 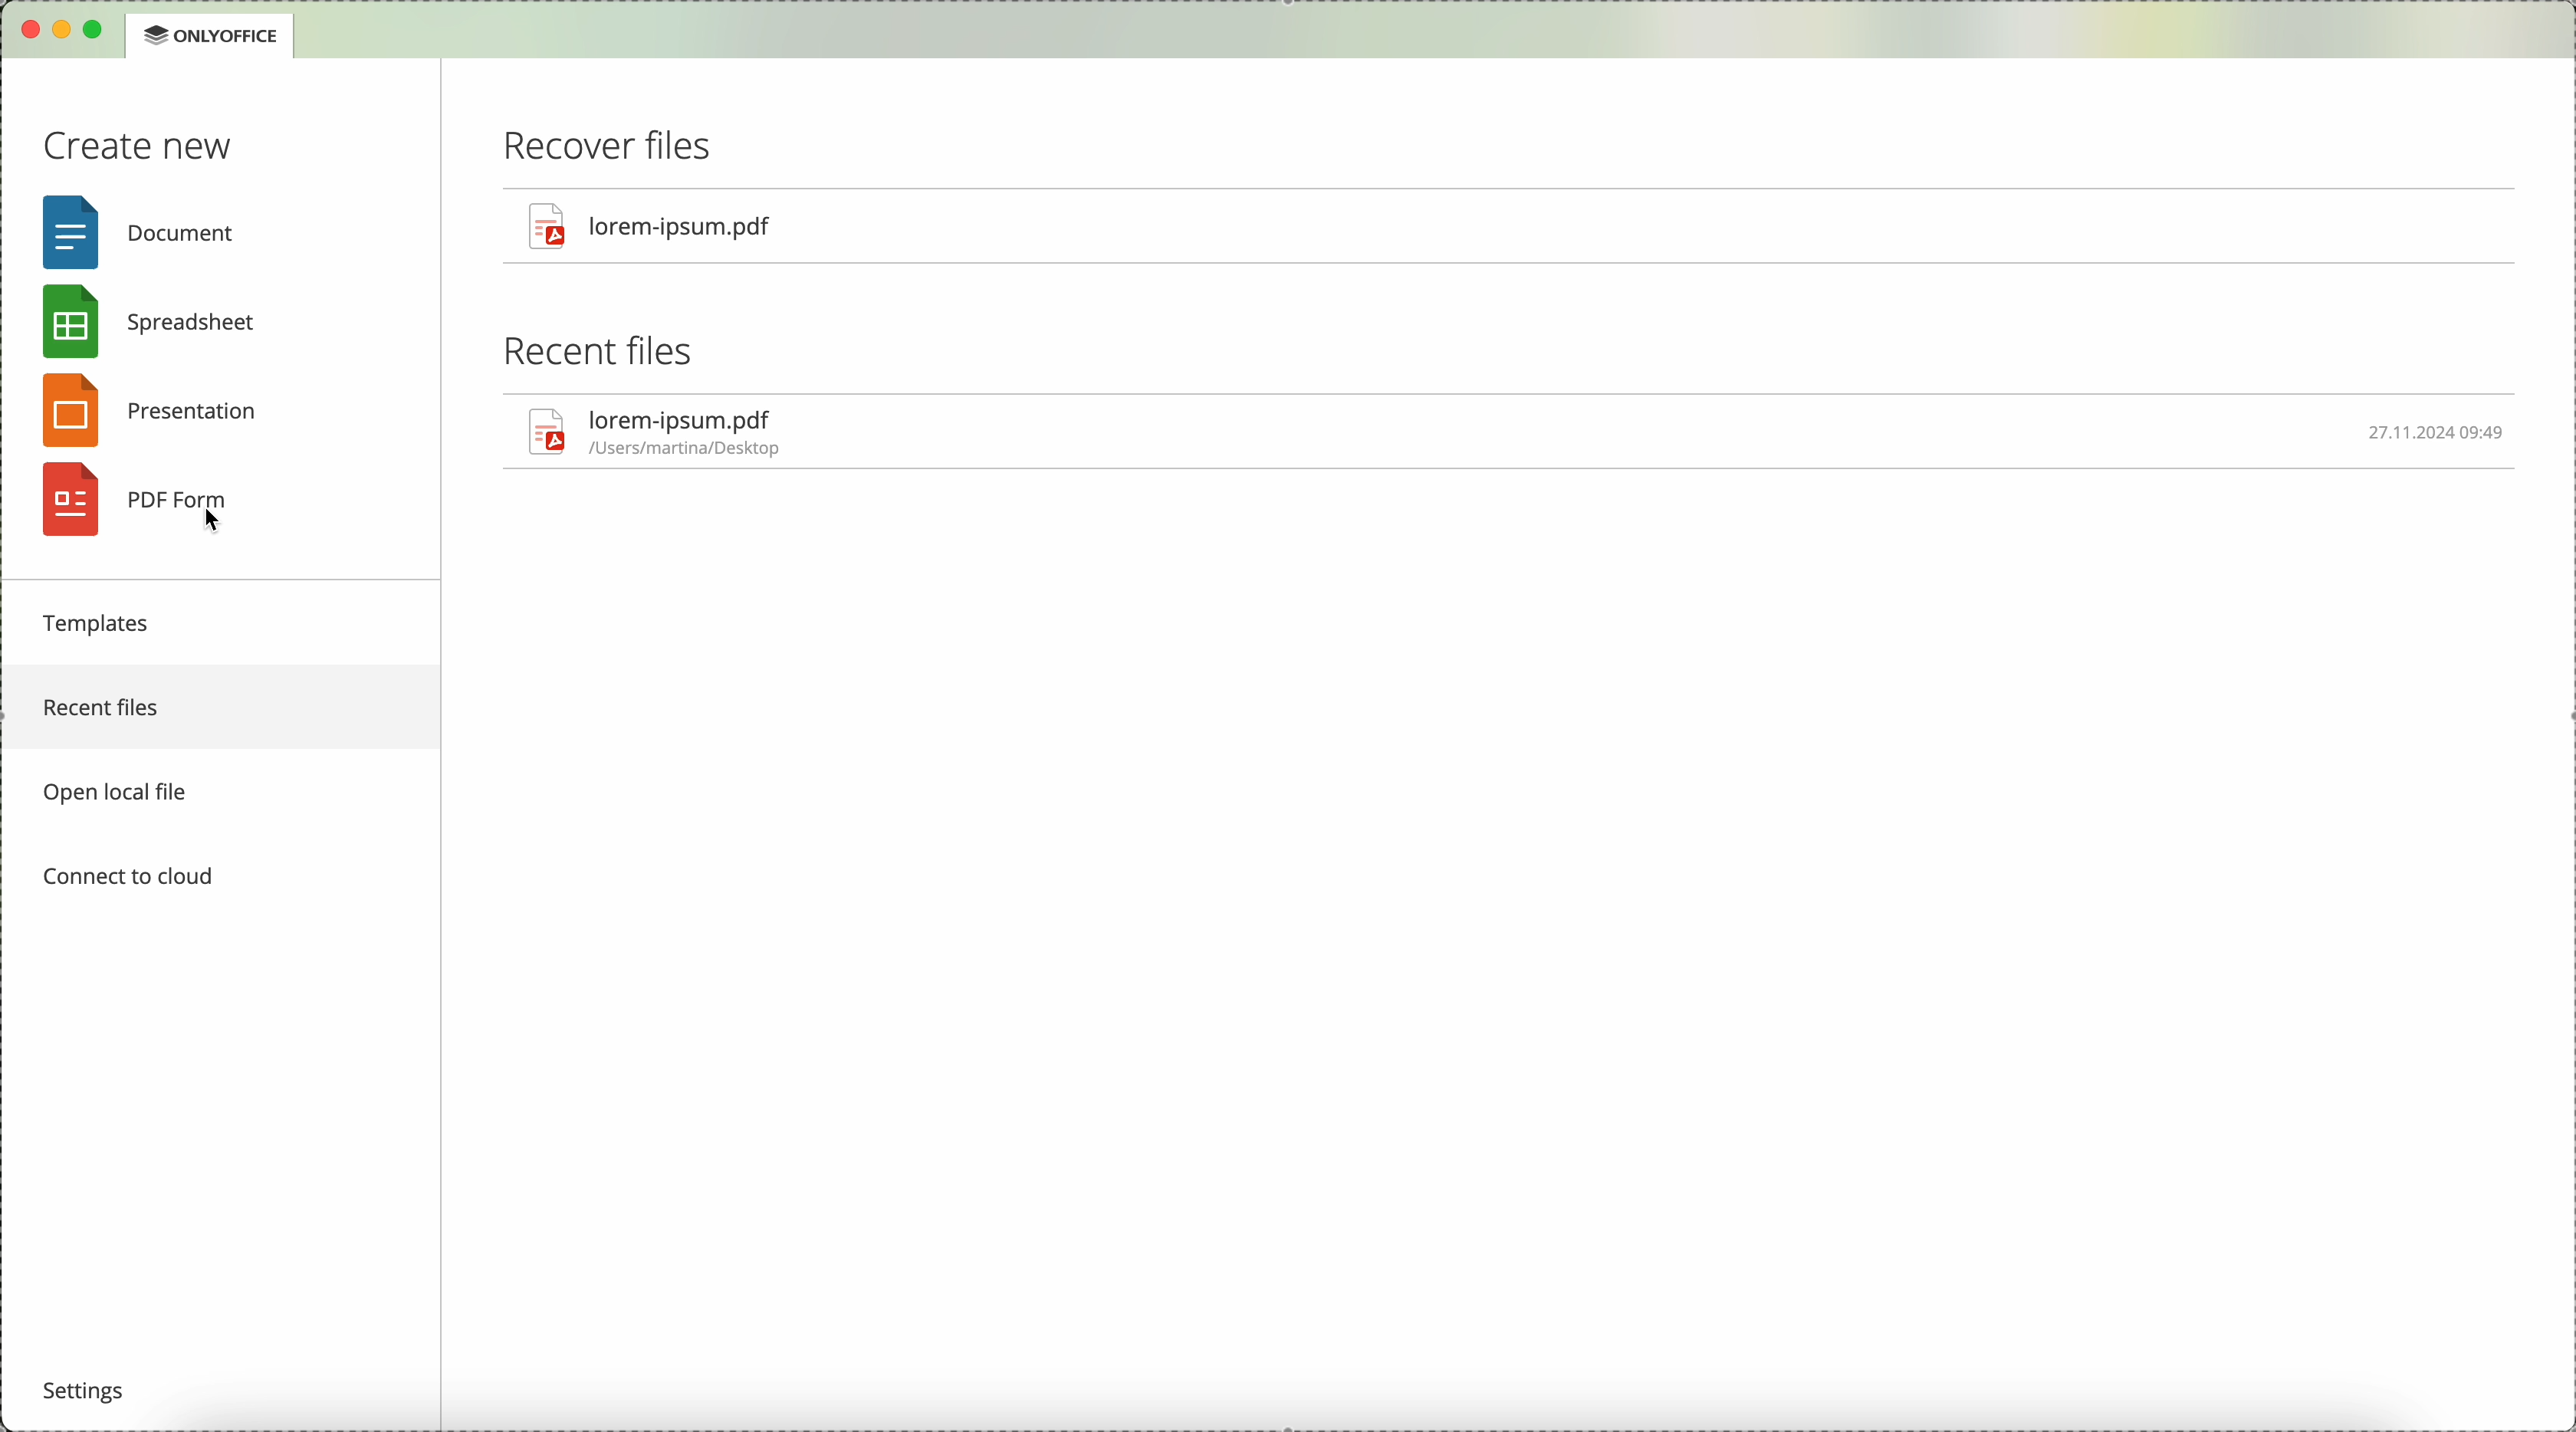 What do you see at coordinates (168, 409) in the screenshot?
I see `presentation` at bounding box center [168, 409].